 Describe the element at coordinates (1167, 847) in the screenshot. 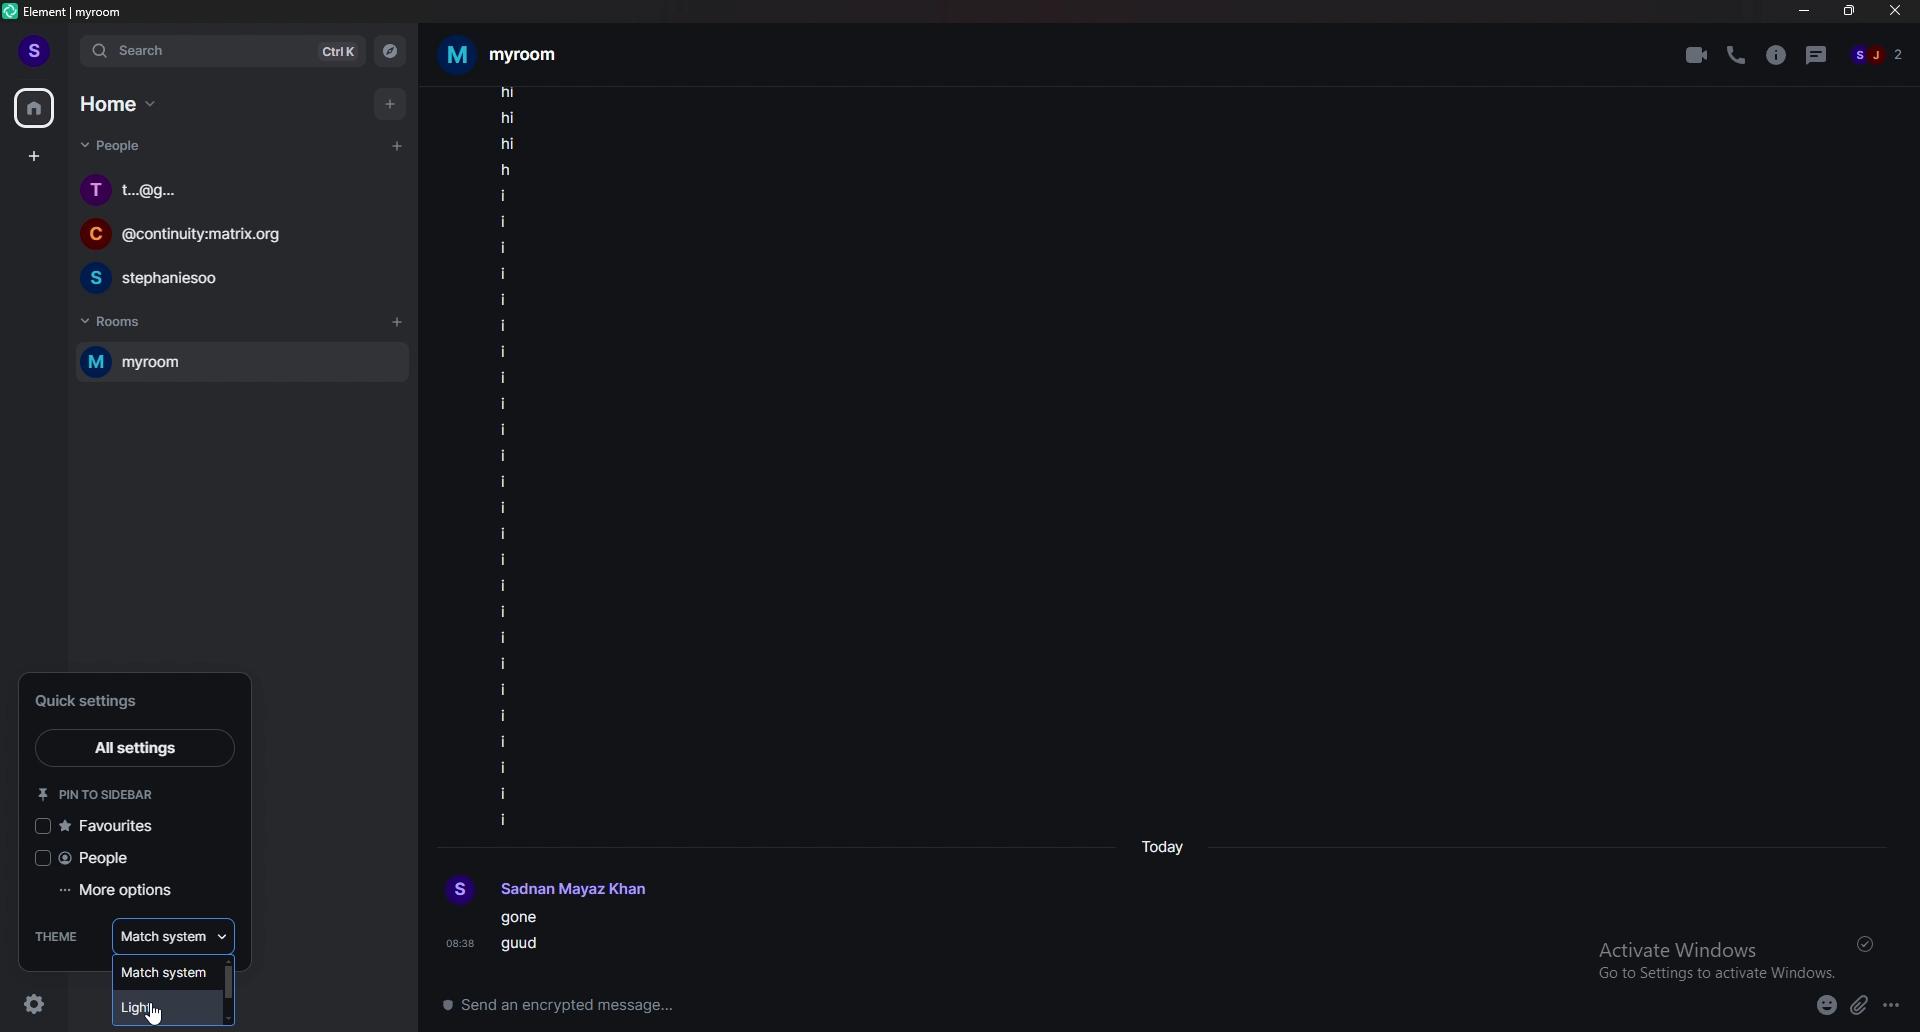

I see `time` at that location.